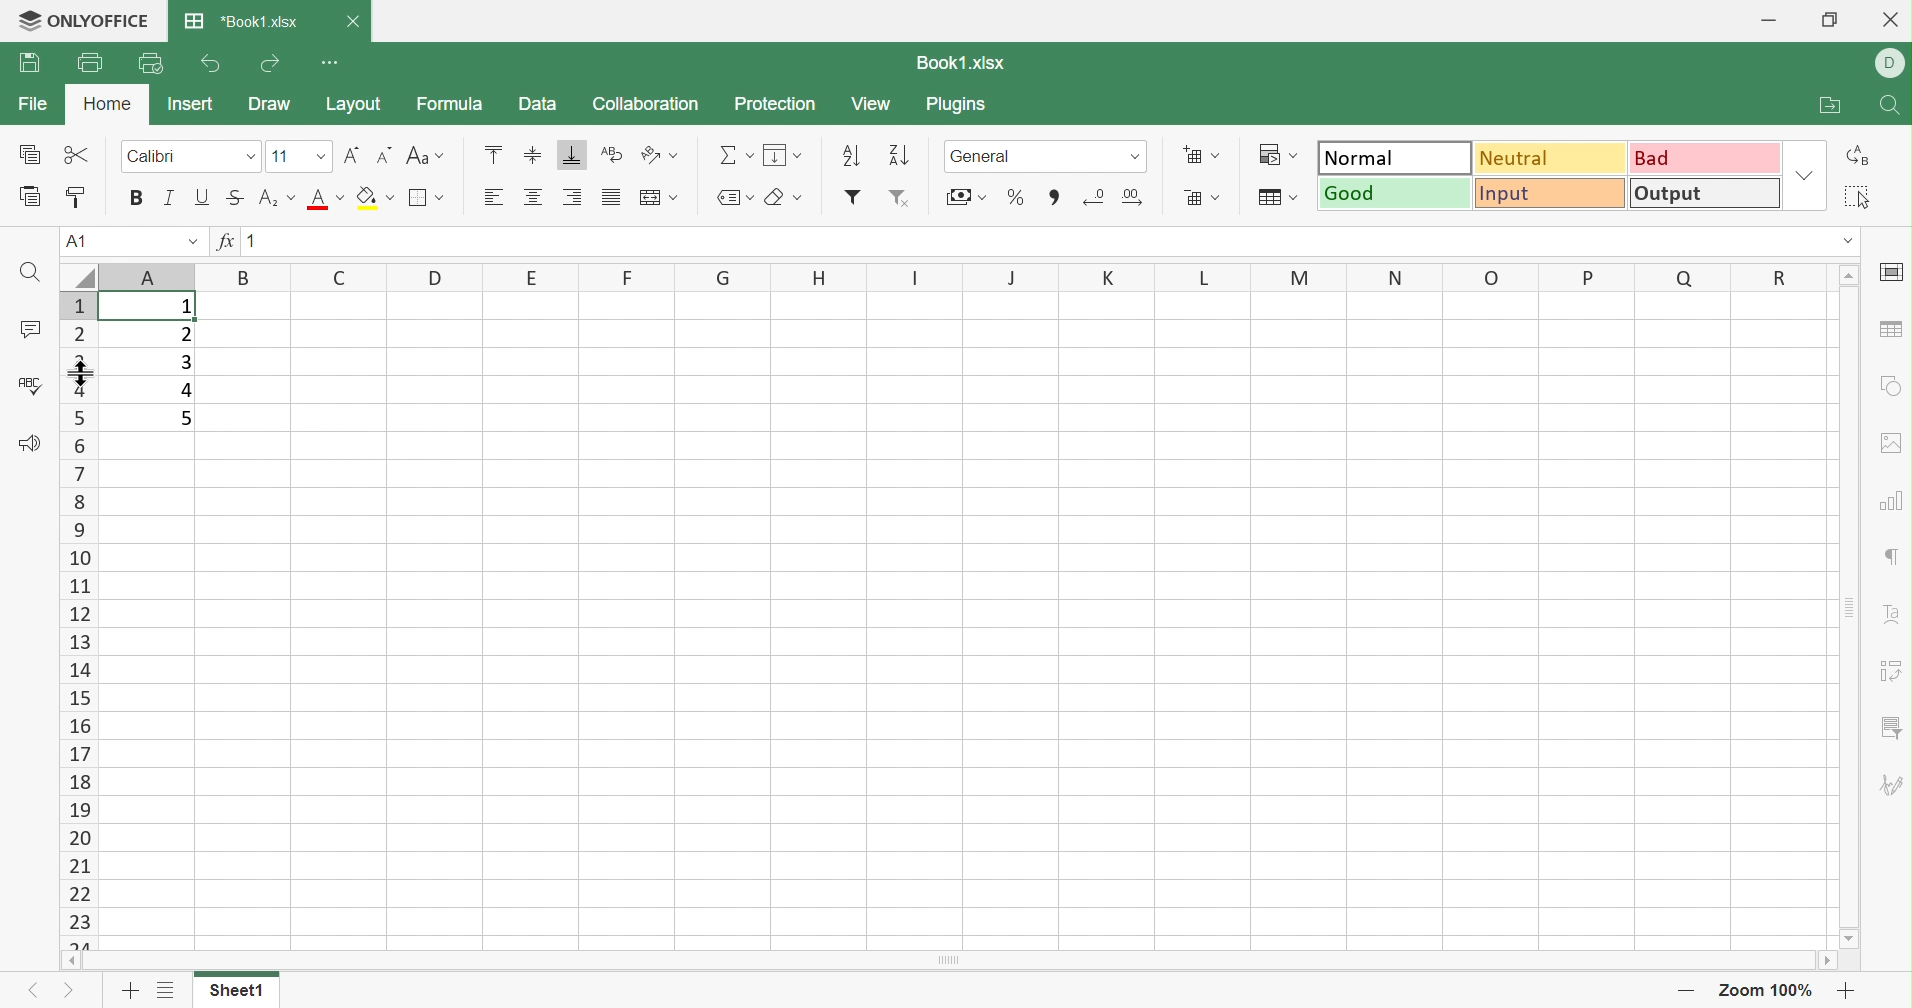 The image size is (1912, 1008). I want to click on View, so click(872, 104).